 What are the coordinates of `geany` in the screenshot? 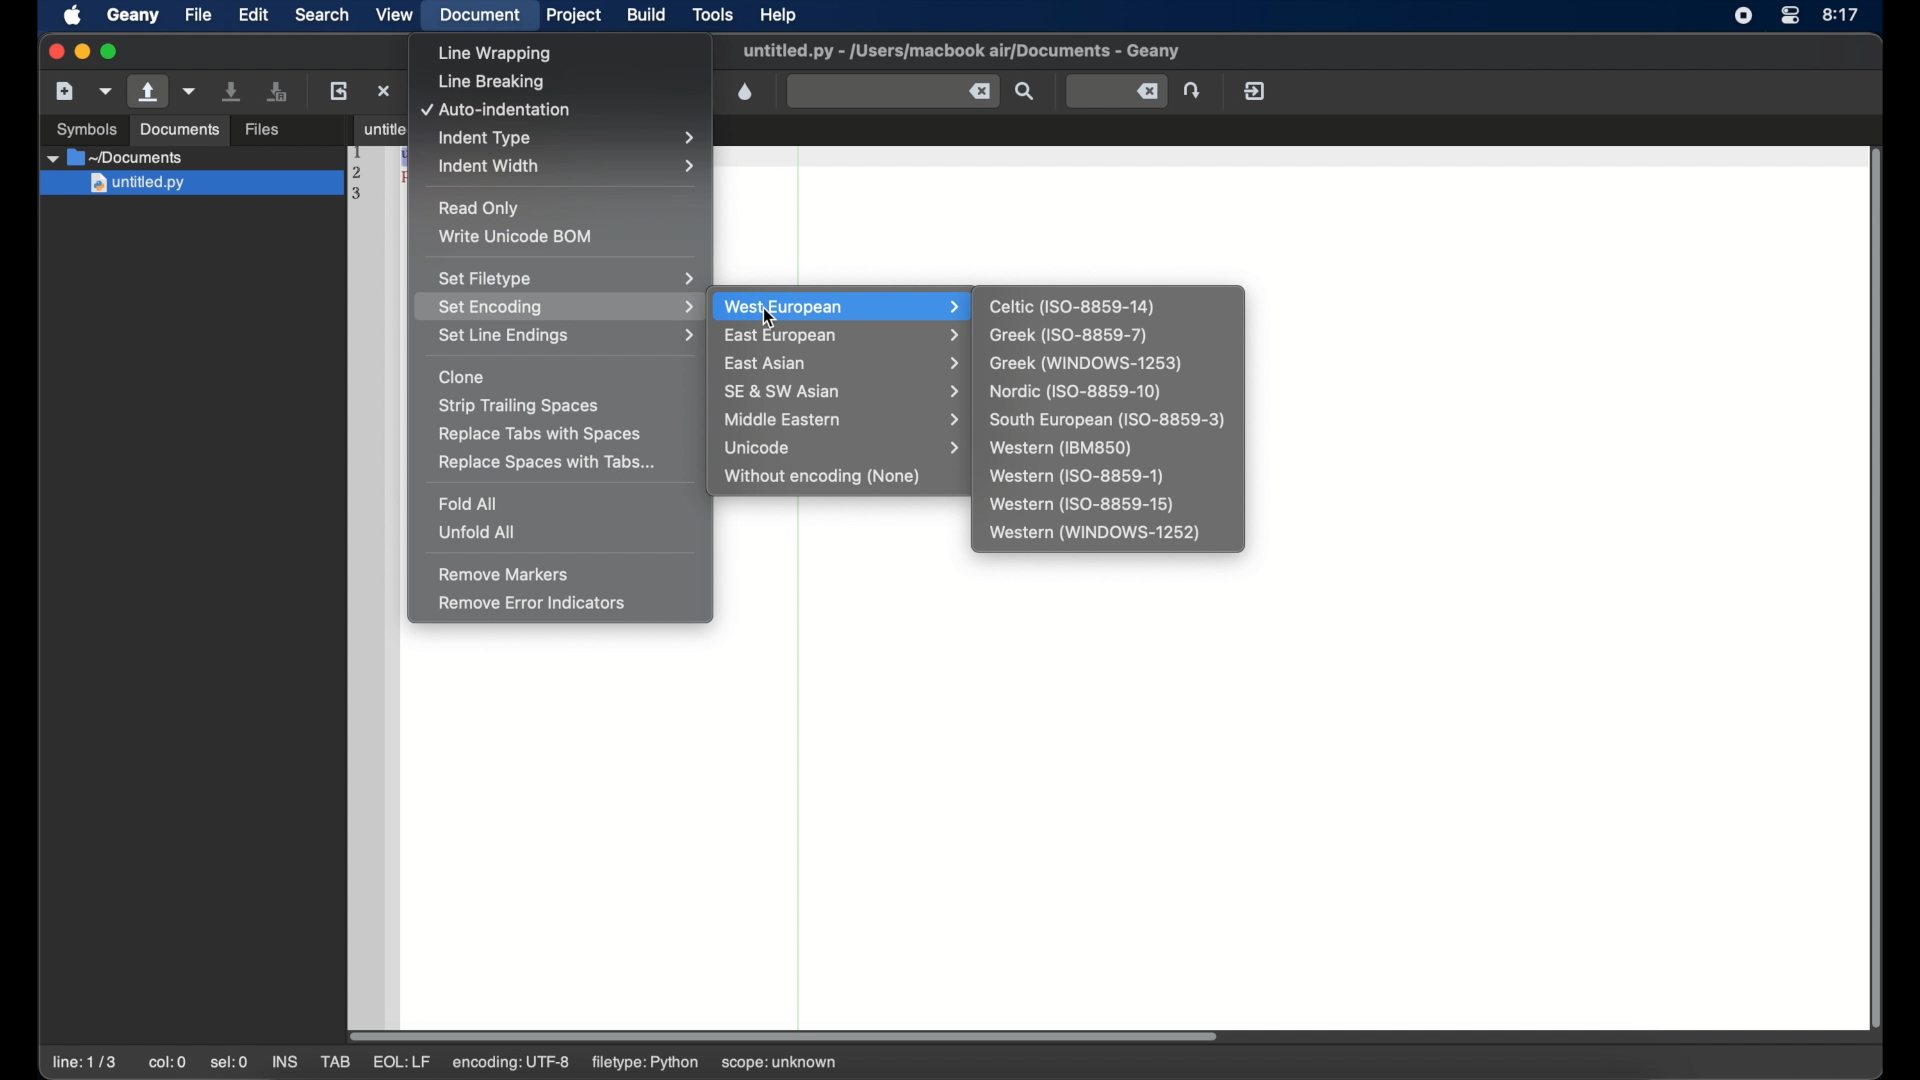 It's located at (133, 15).